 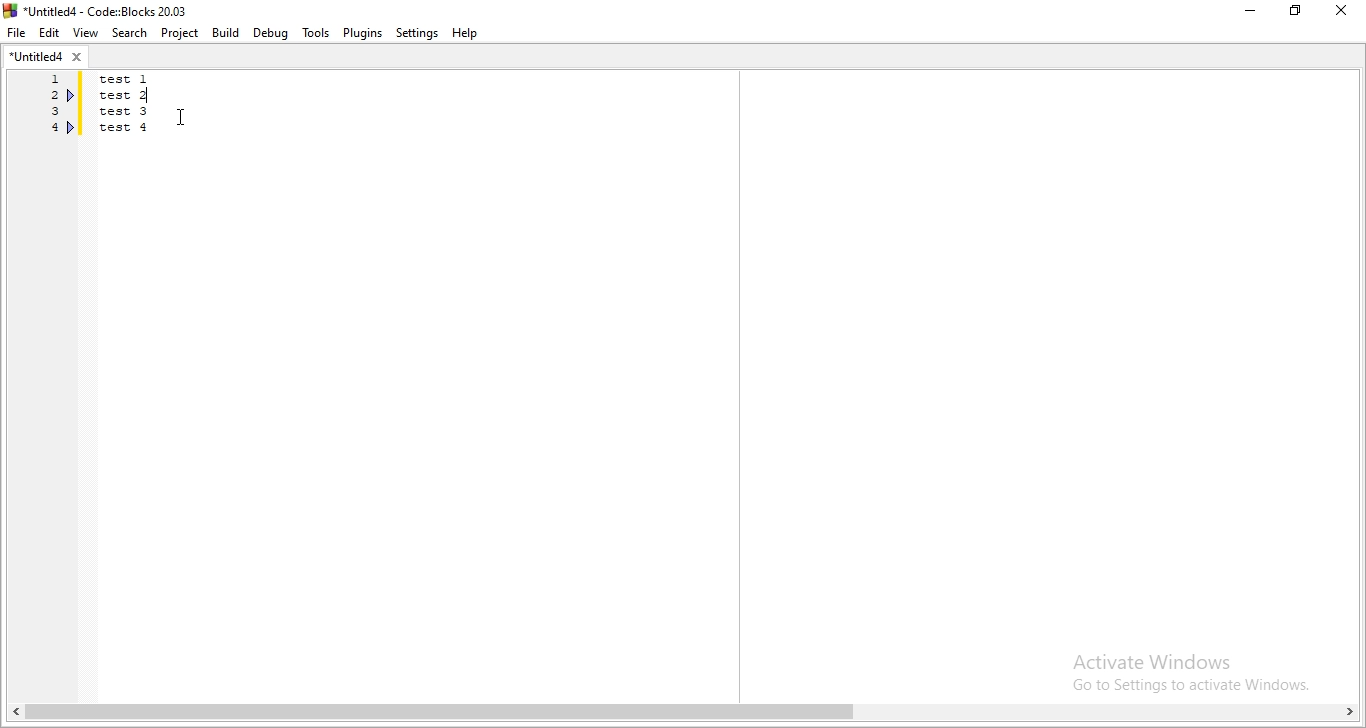 I want to click on text cursor, so click(x=151, y=94).